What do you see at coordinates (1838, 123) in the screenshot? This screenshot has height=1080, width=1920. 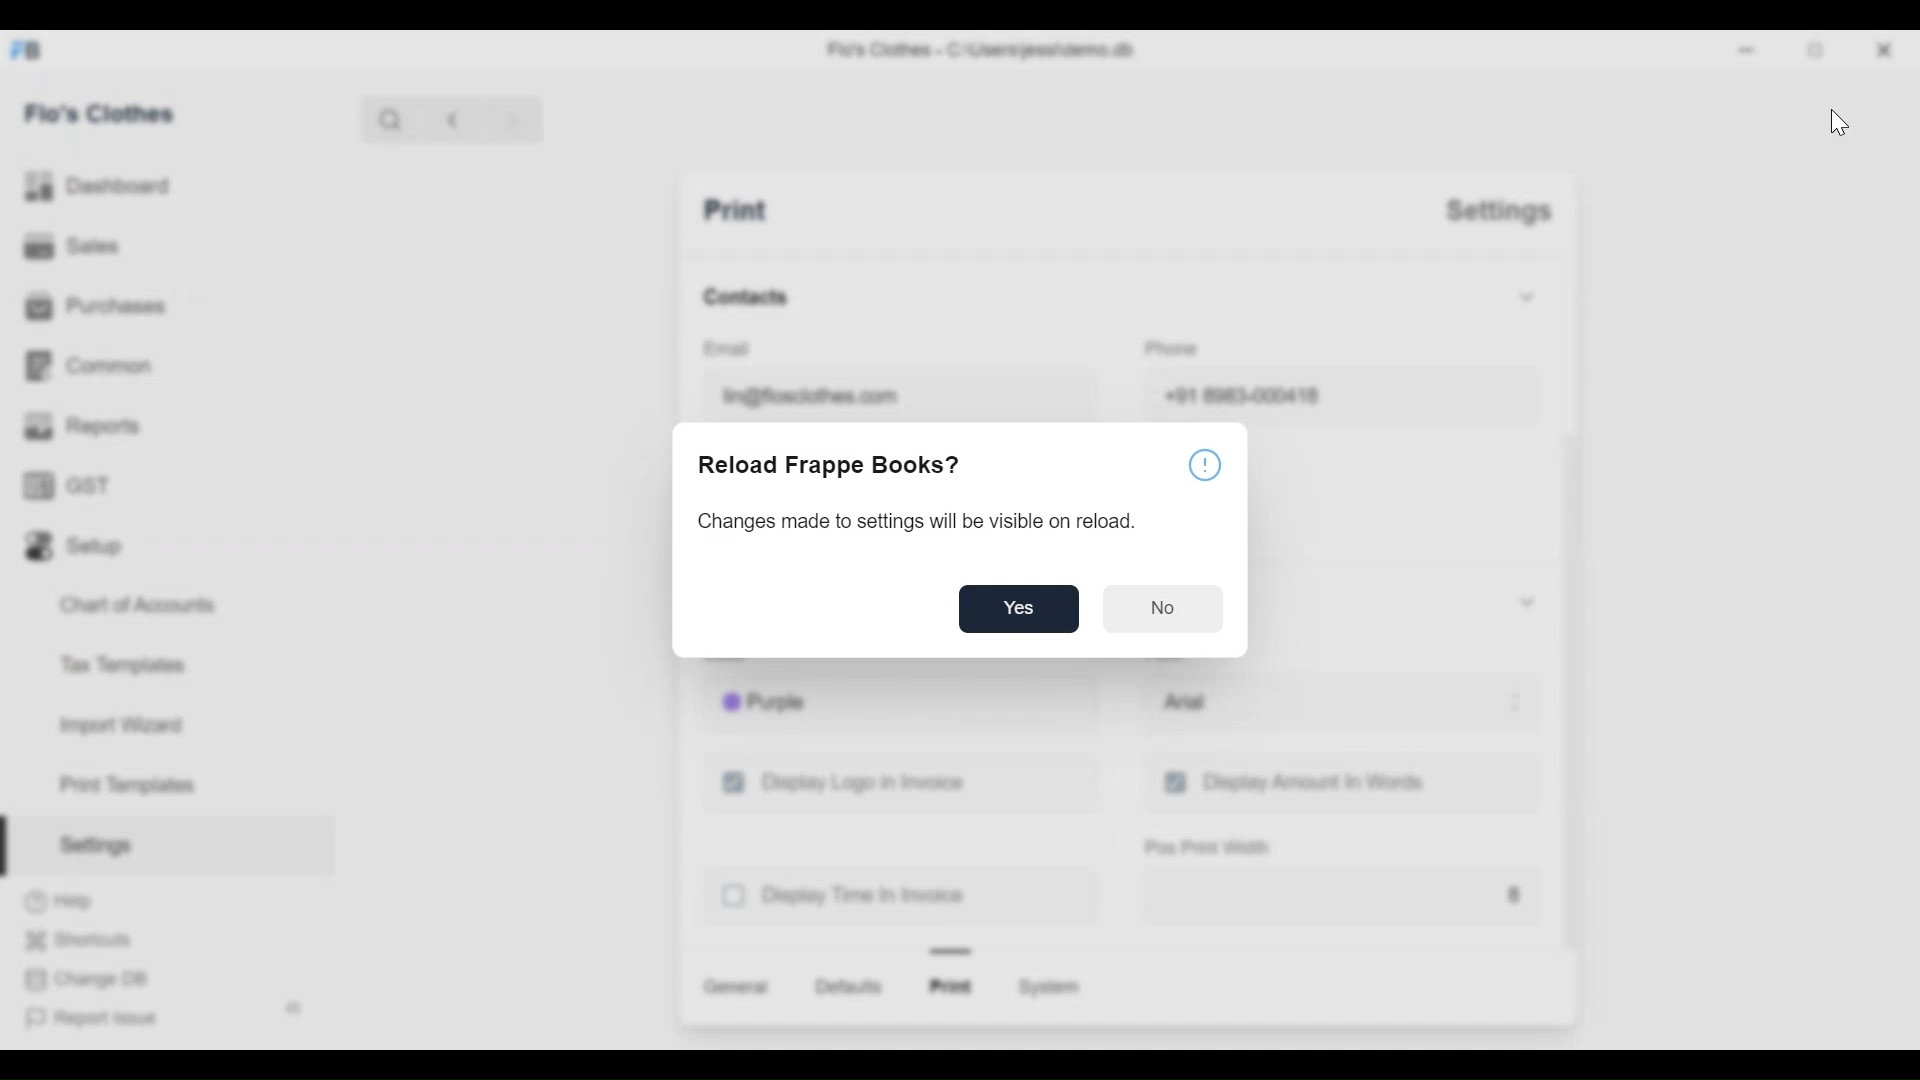 I see `cursor` at bounding box center [1838, 123].